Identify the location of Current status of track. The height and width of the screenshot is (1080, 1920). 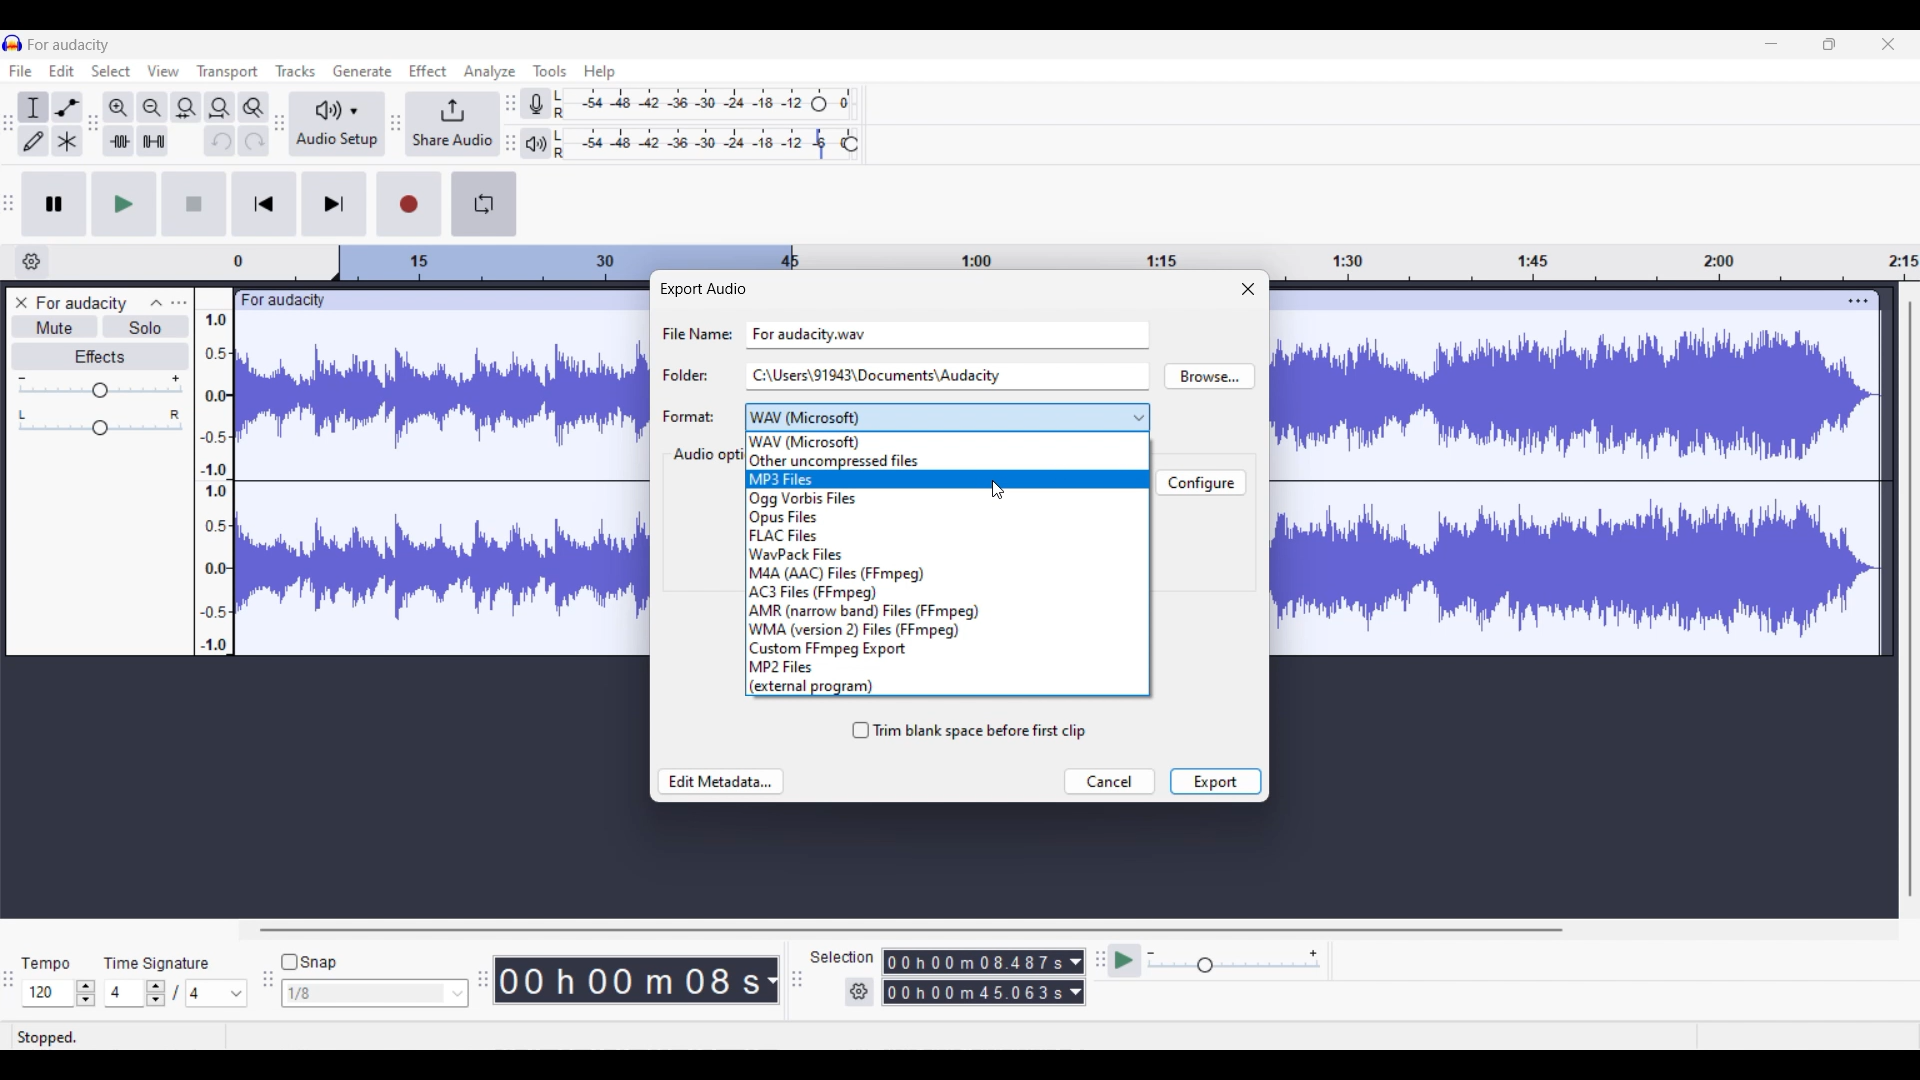
(47, 1037).